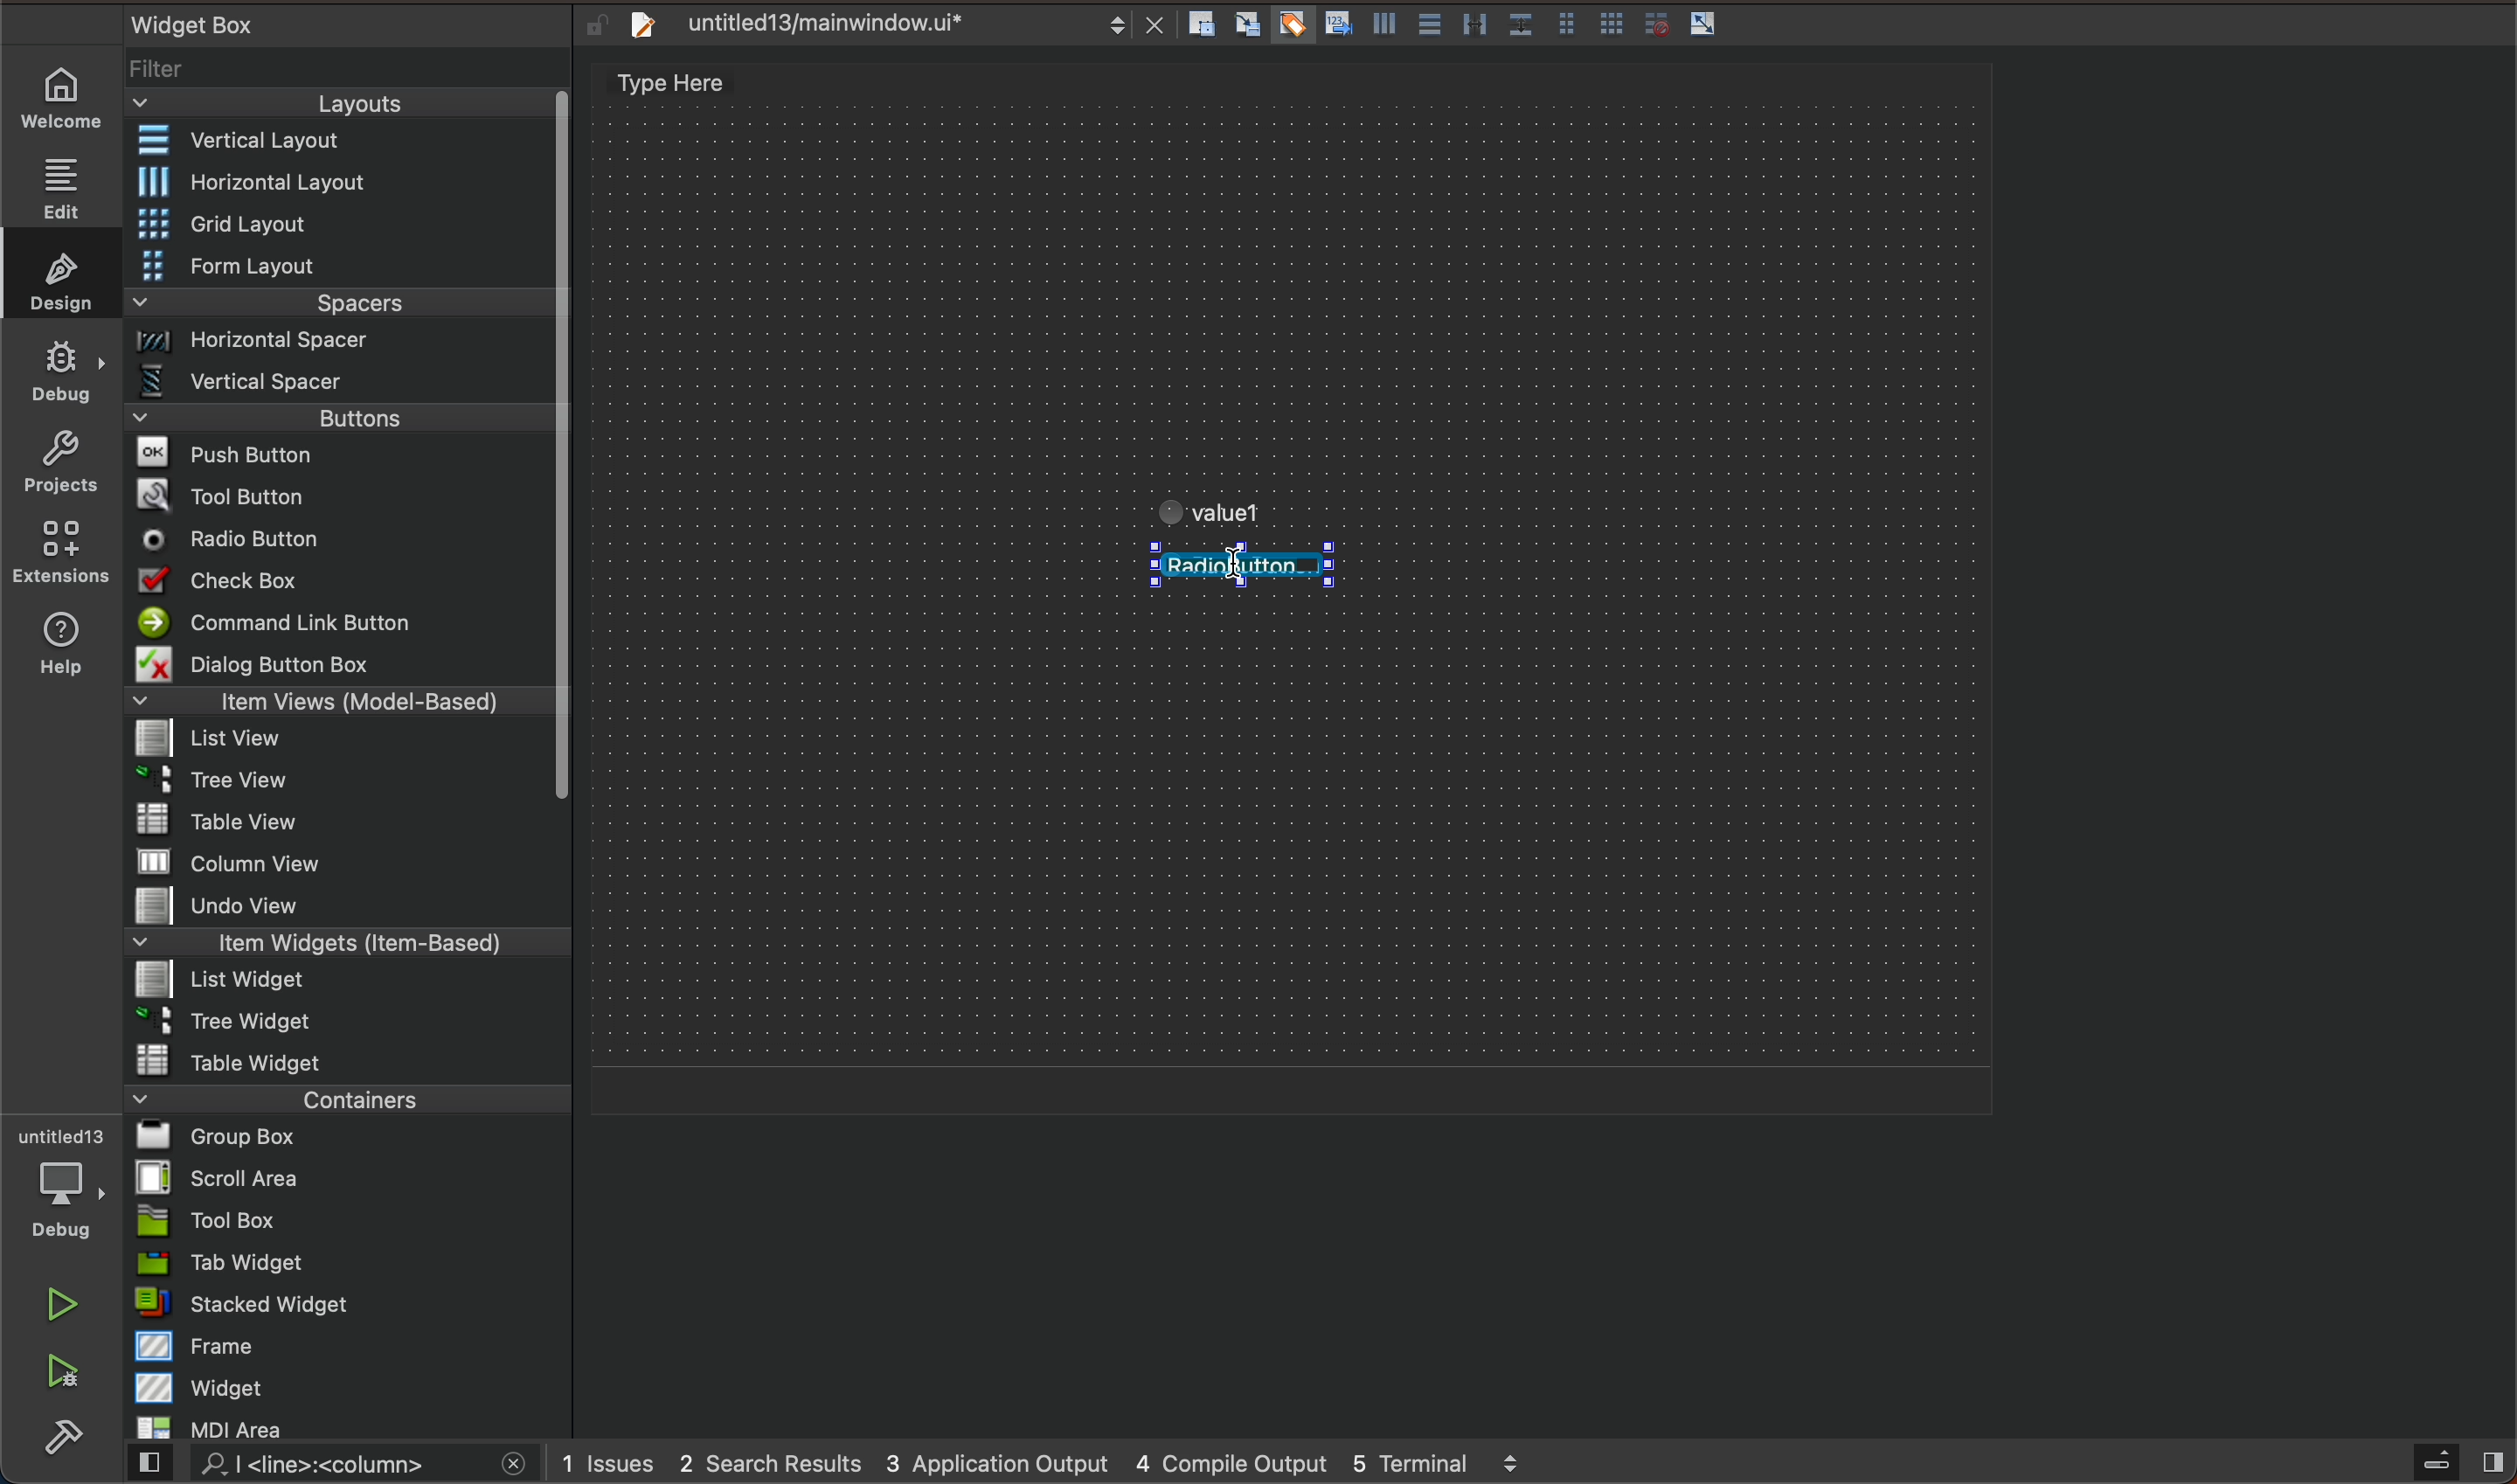 The image size is (2517, 1484). What do you see at coordinates (354, 182) in the screenshot?
I see `` at bounding box center [354, 182].